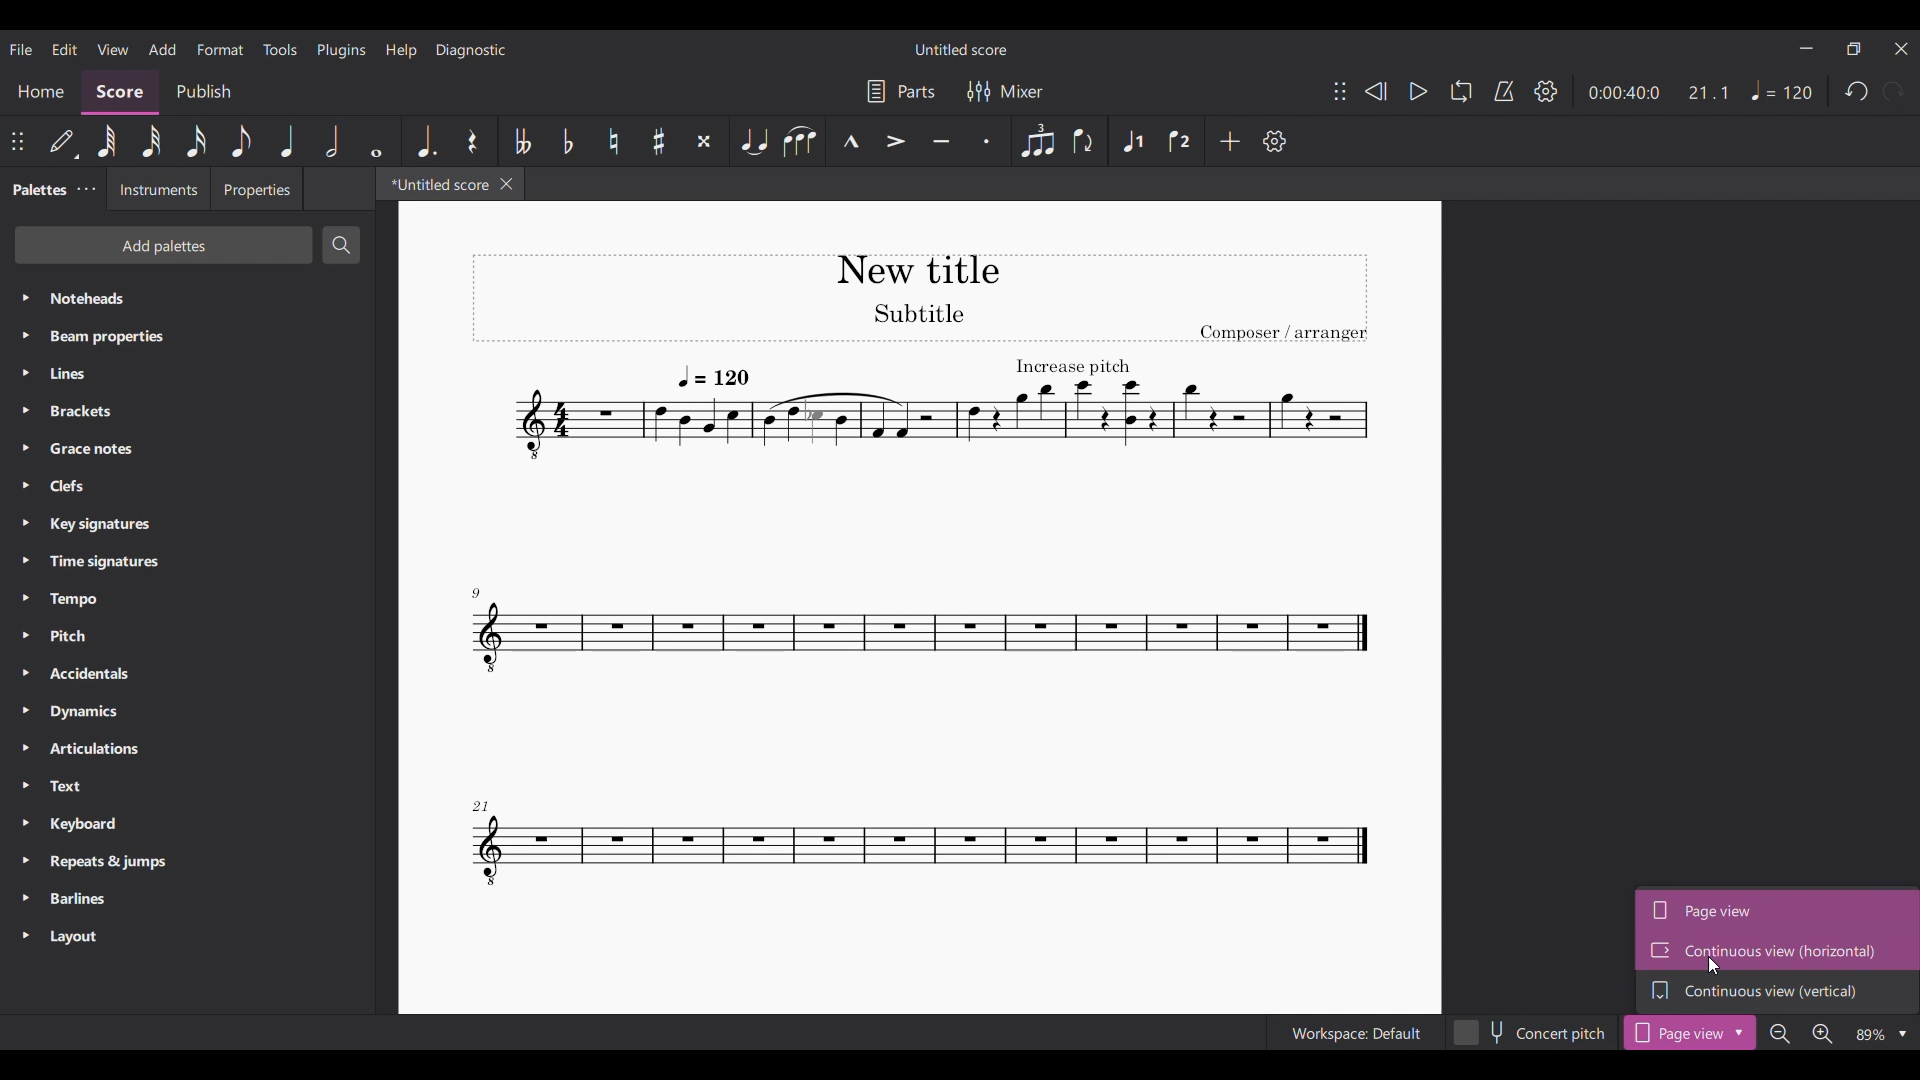 This screenshot has height=1080, width=1920. I want to click on Redo, so click(1892, 90).